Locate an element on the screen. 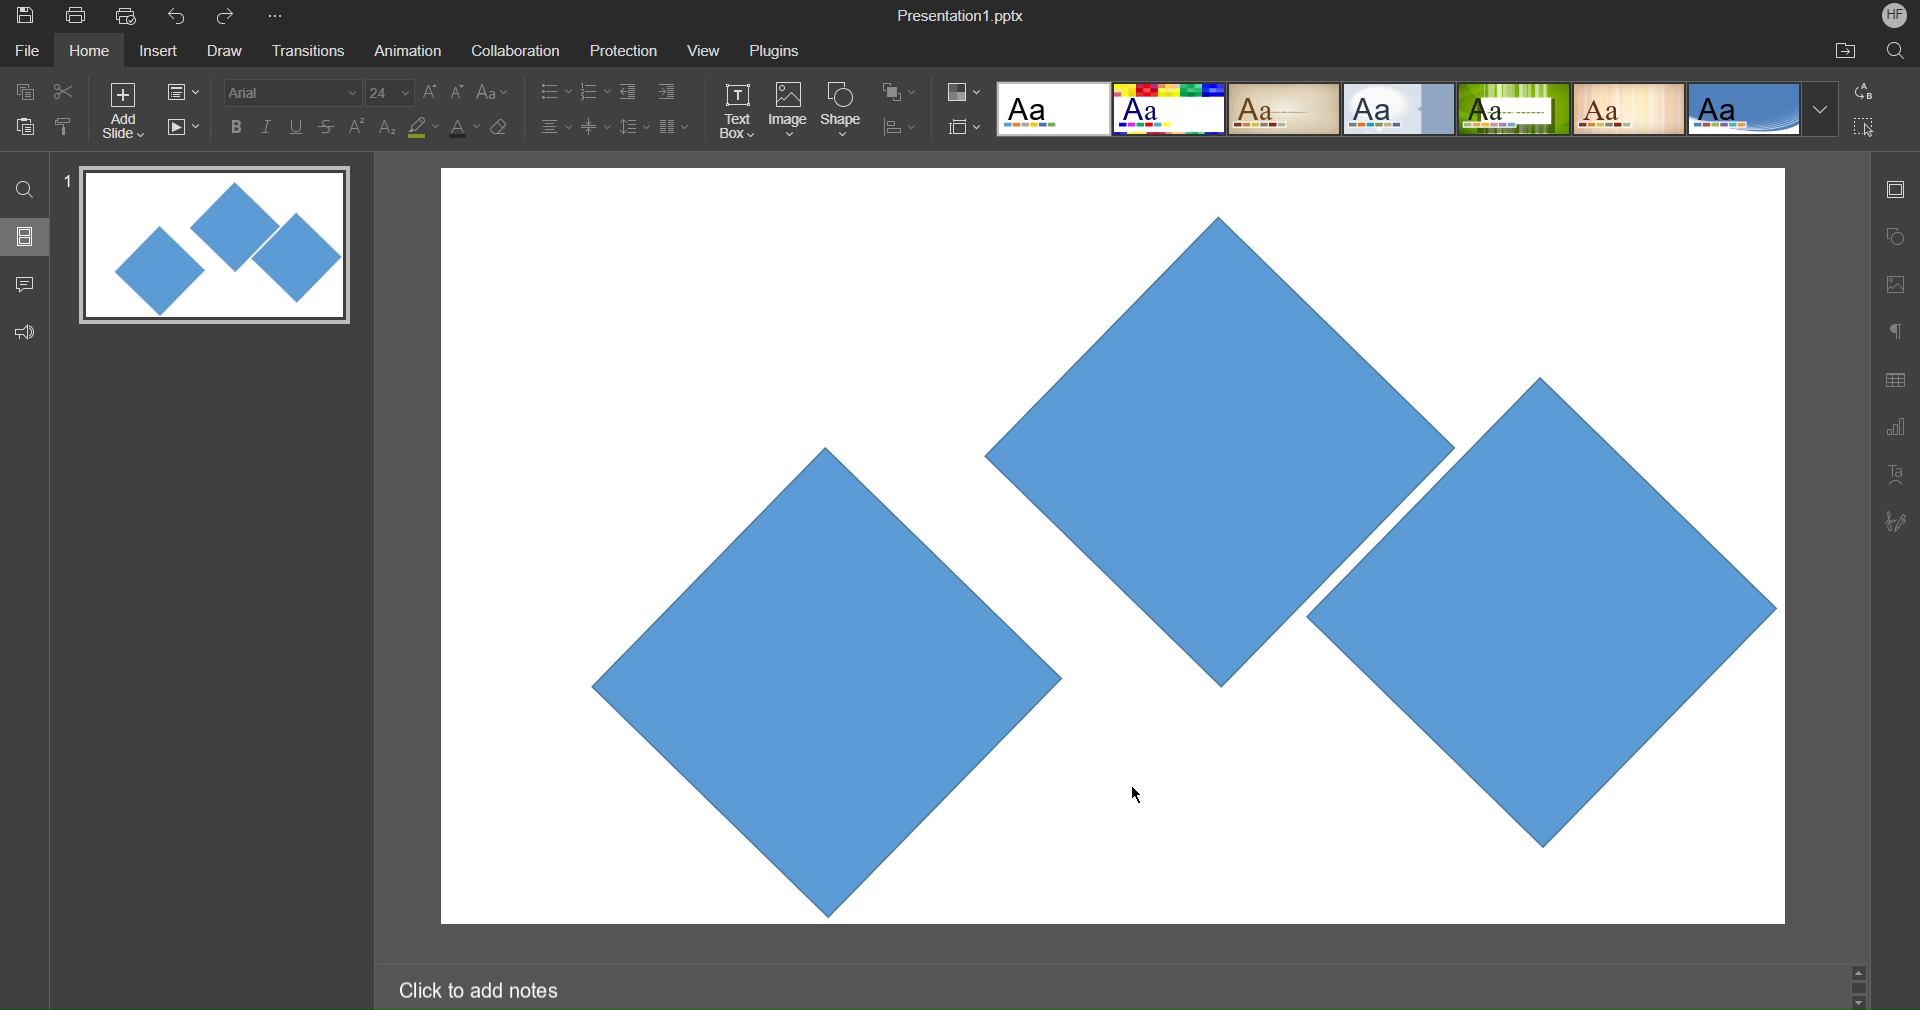 The height and width of the screenshot is (1010, 1920). Paragraph Settings is located at coordinates (1896, 330).